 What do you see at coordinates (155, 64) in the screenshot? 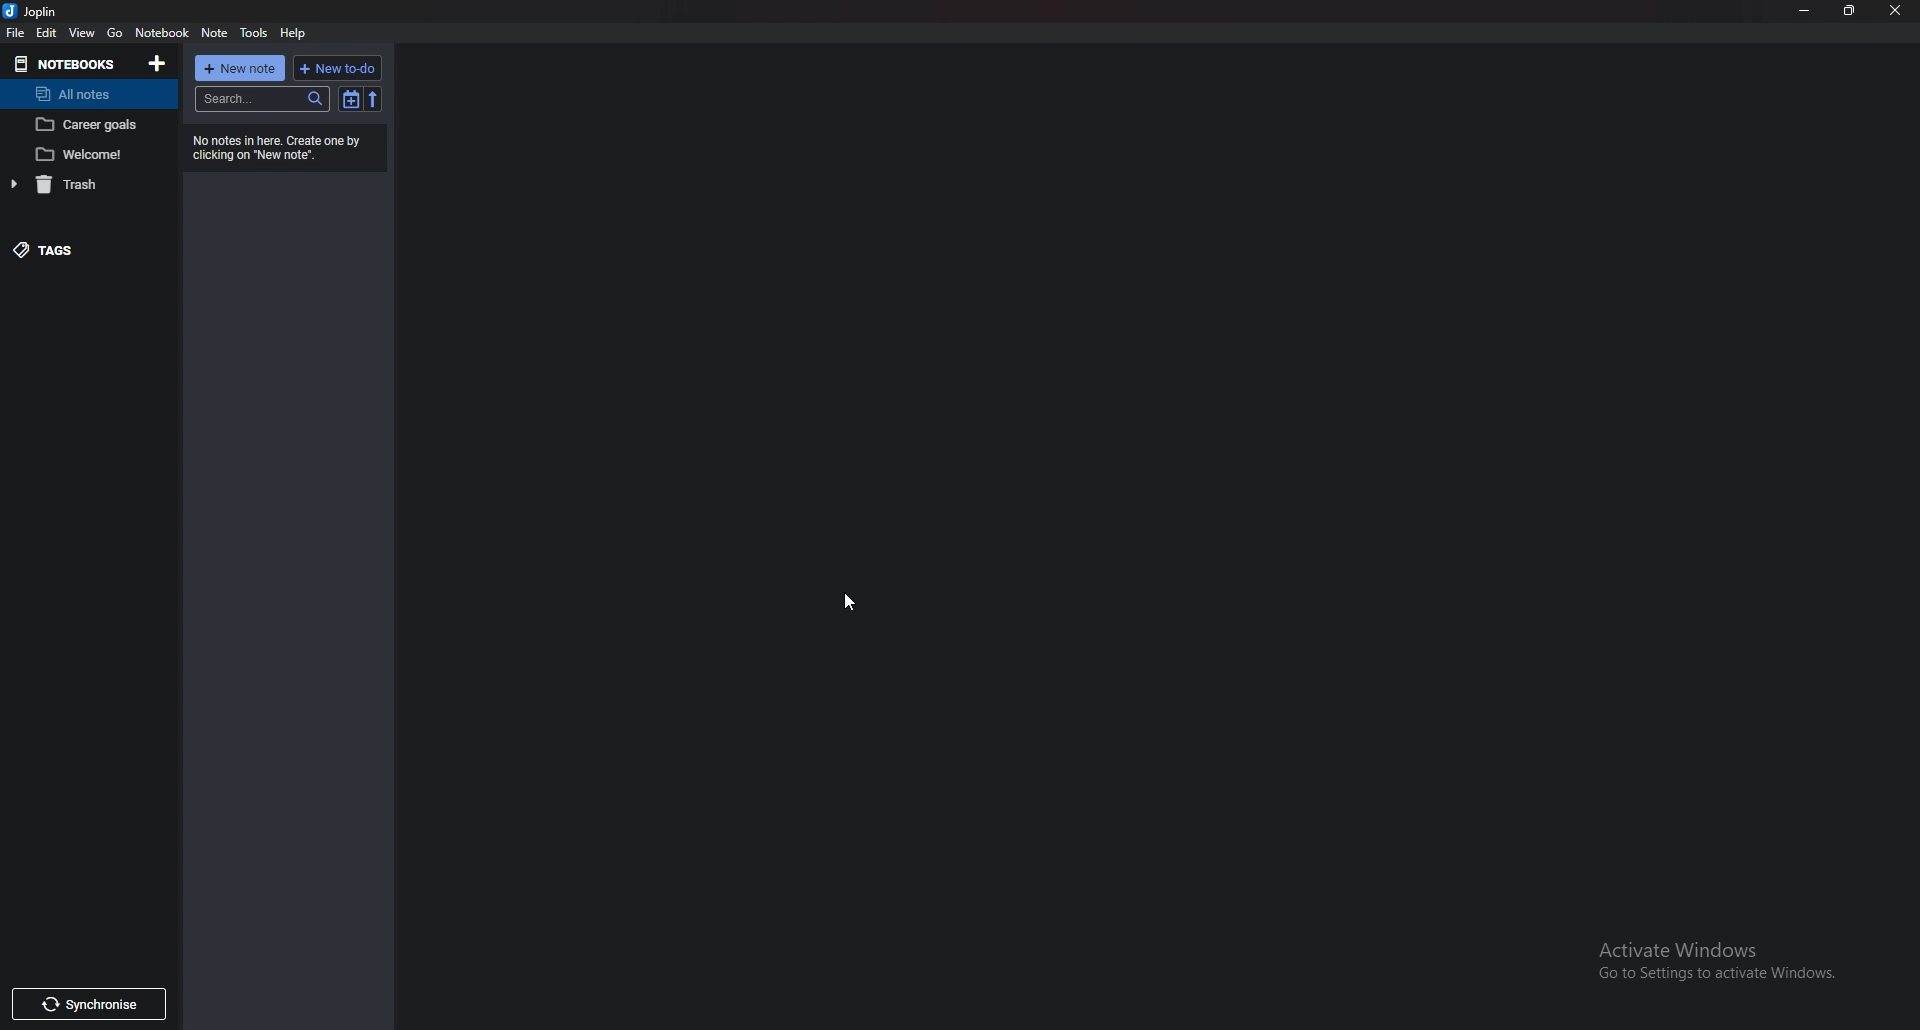
I see `add notebook` at bounding box center [155, 64].